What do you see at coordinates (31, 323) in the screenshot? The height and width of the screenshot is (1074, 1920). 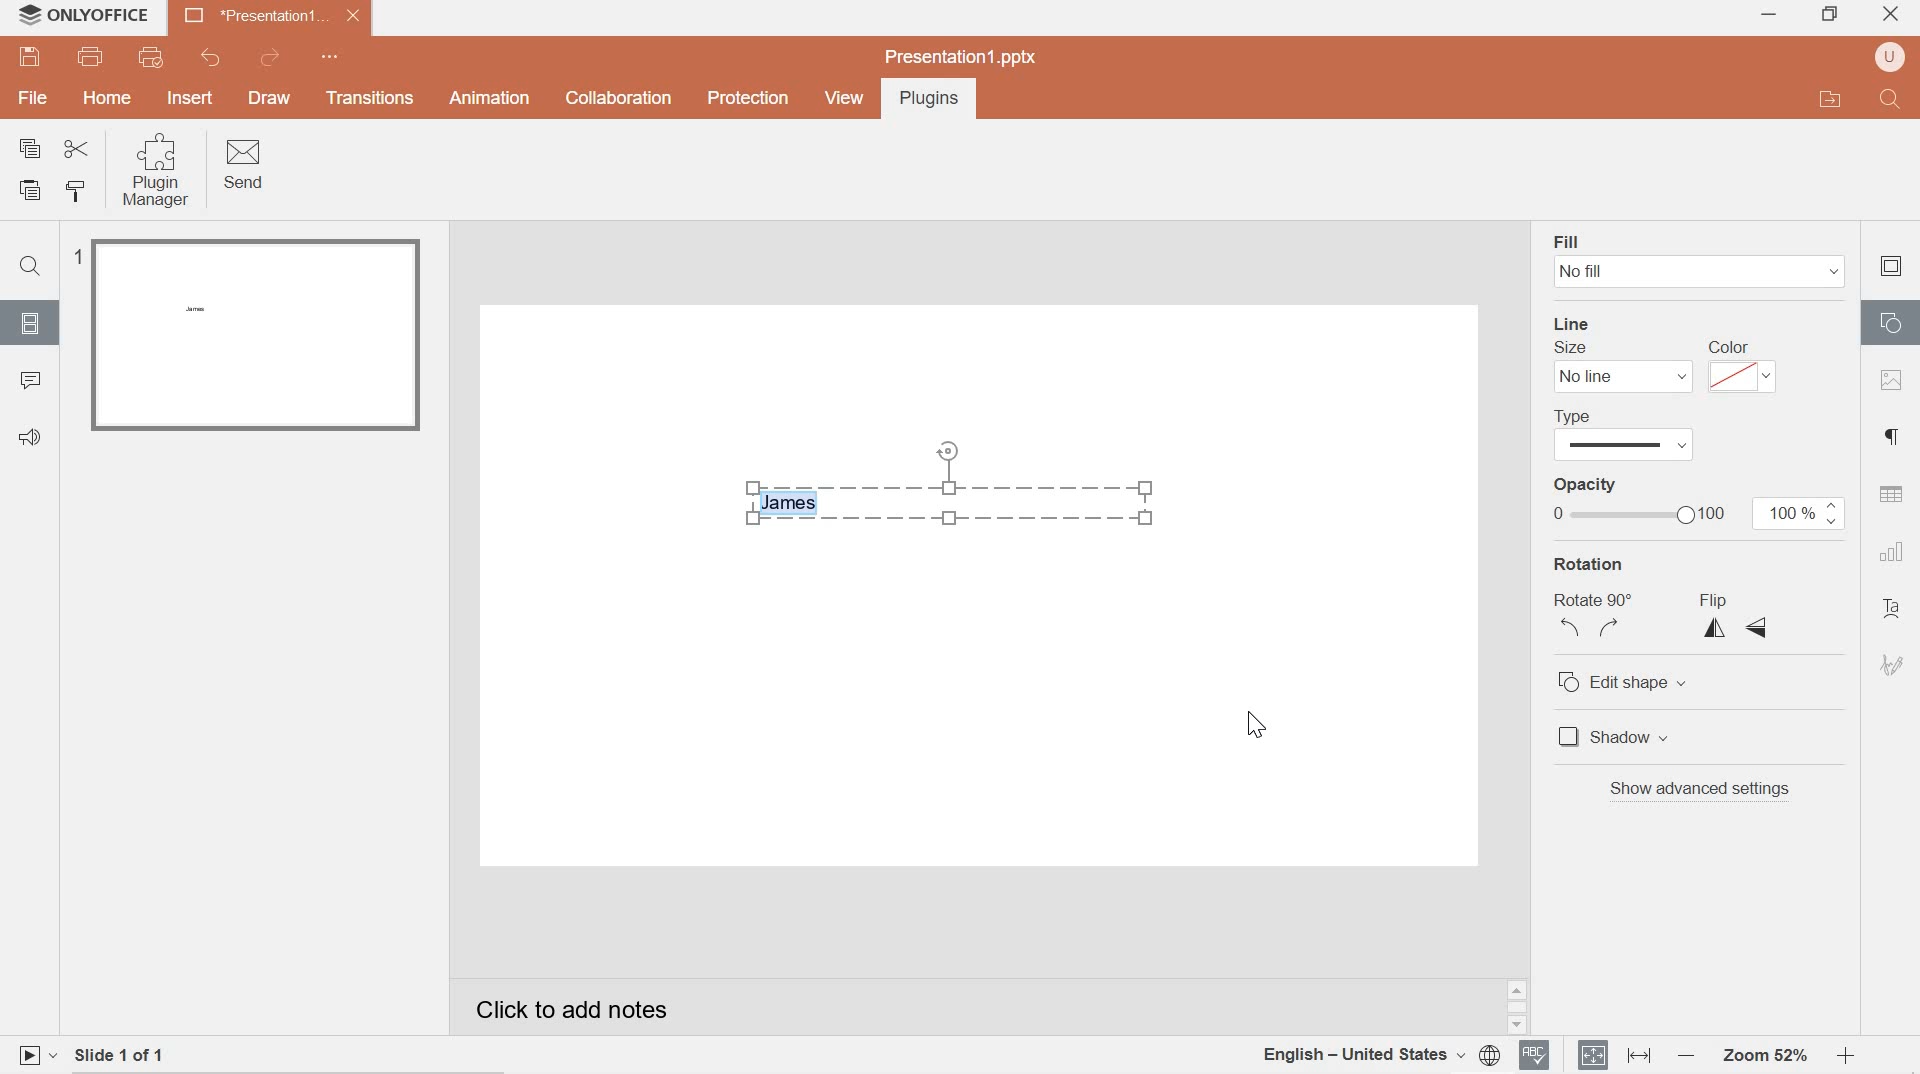 I see `slides` at bounding box center [31, 323].